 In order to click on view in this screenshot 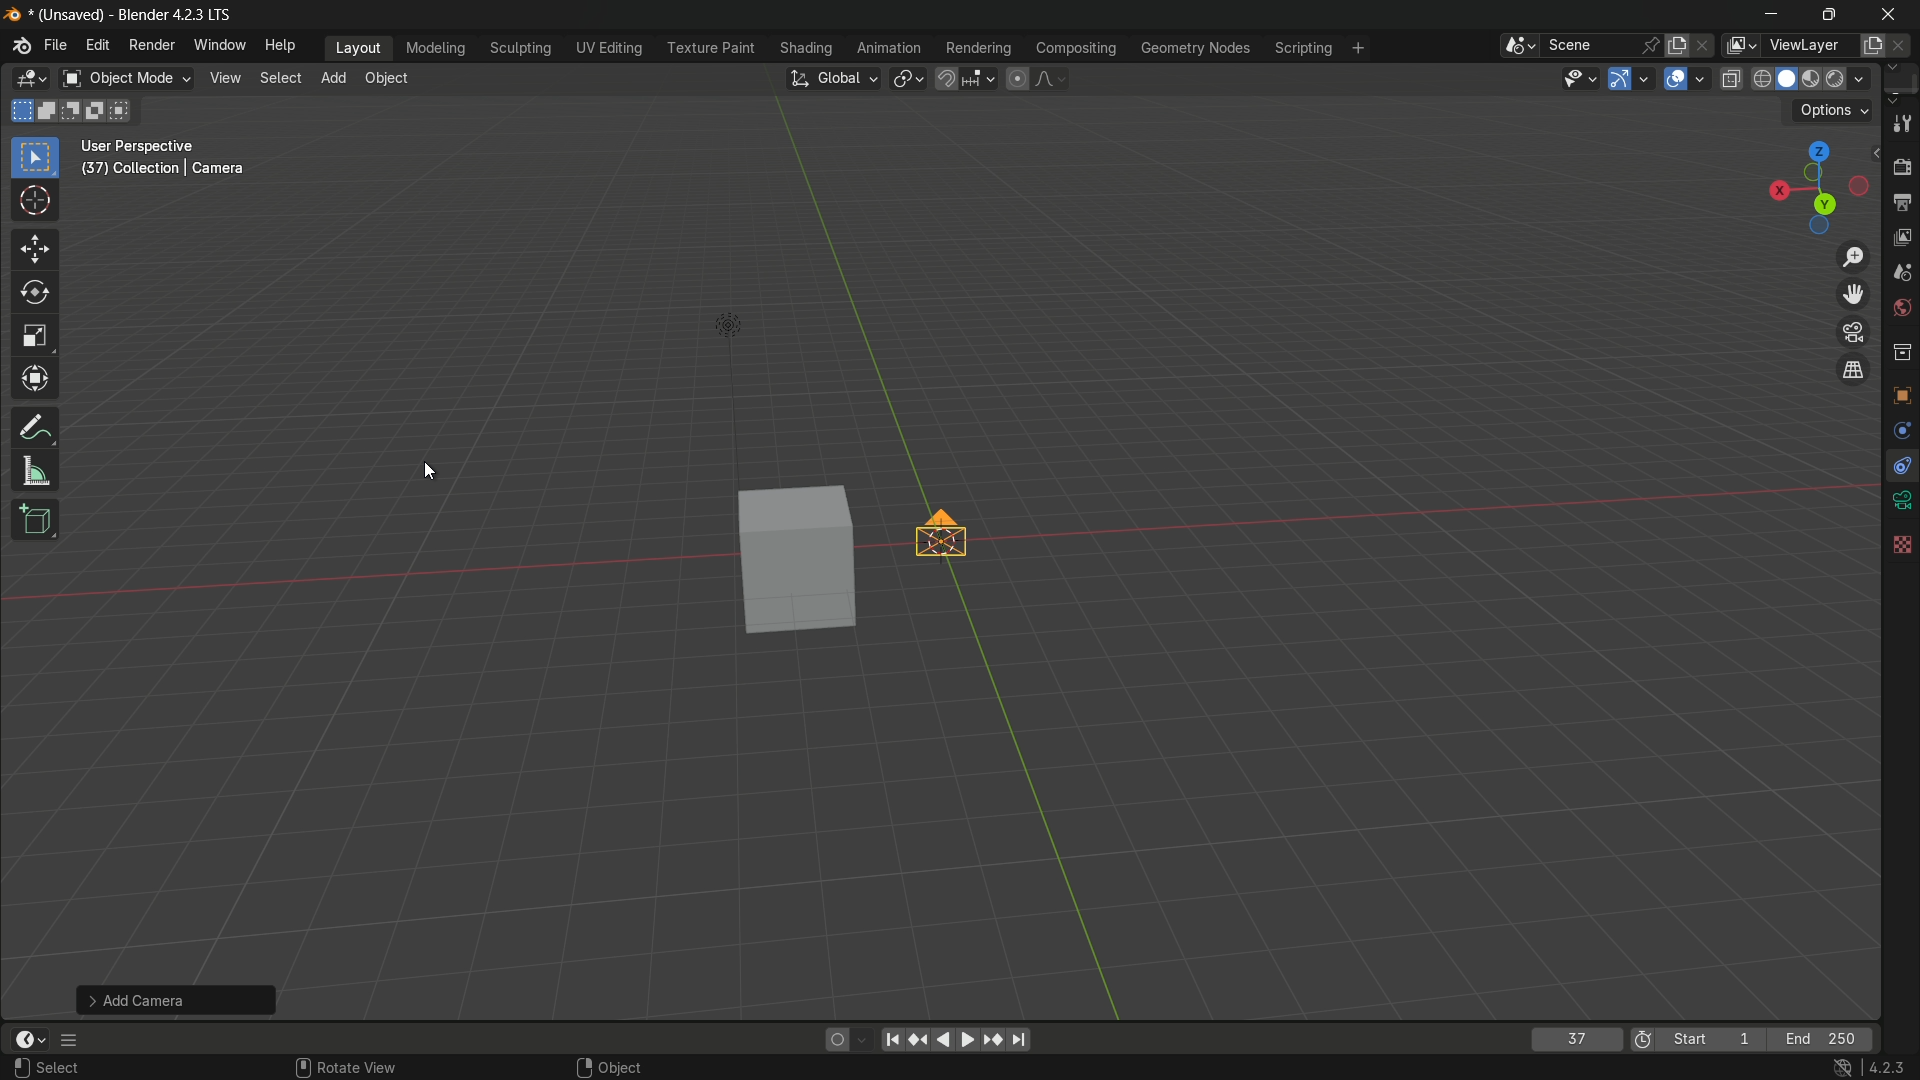, I will do `click(223, 79)`.